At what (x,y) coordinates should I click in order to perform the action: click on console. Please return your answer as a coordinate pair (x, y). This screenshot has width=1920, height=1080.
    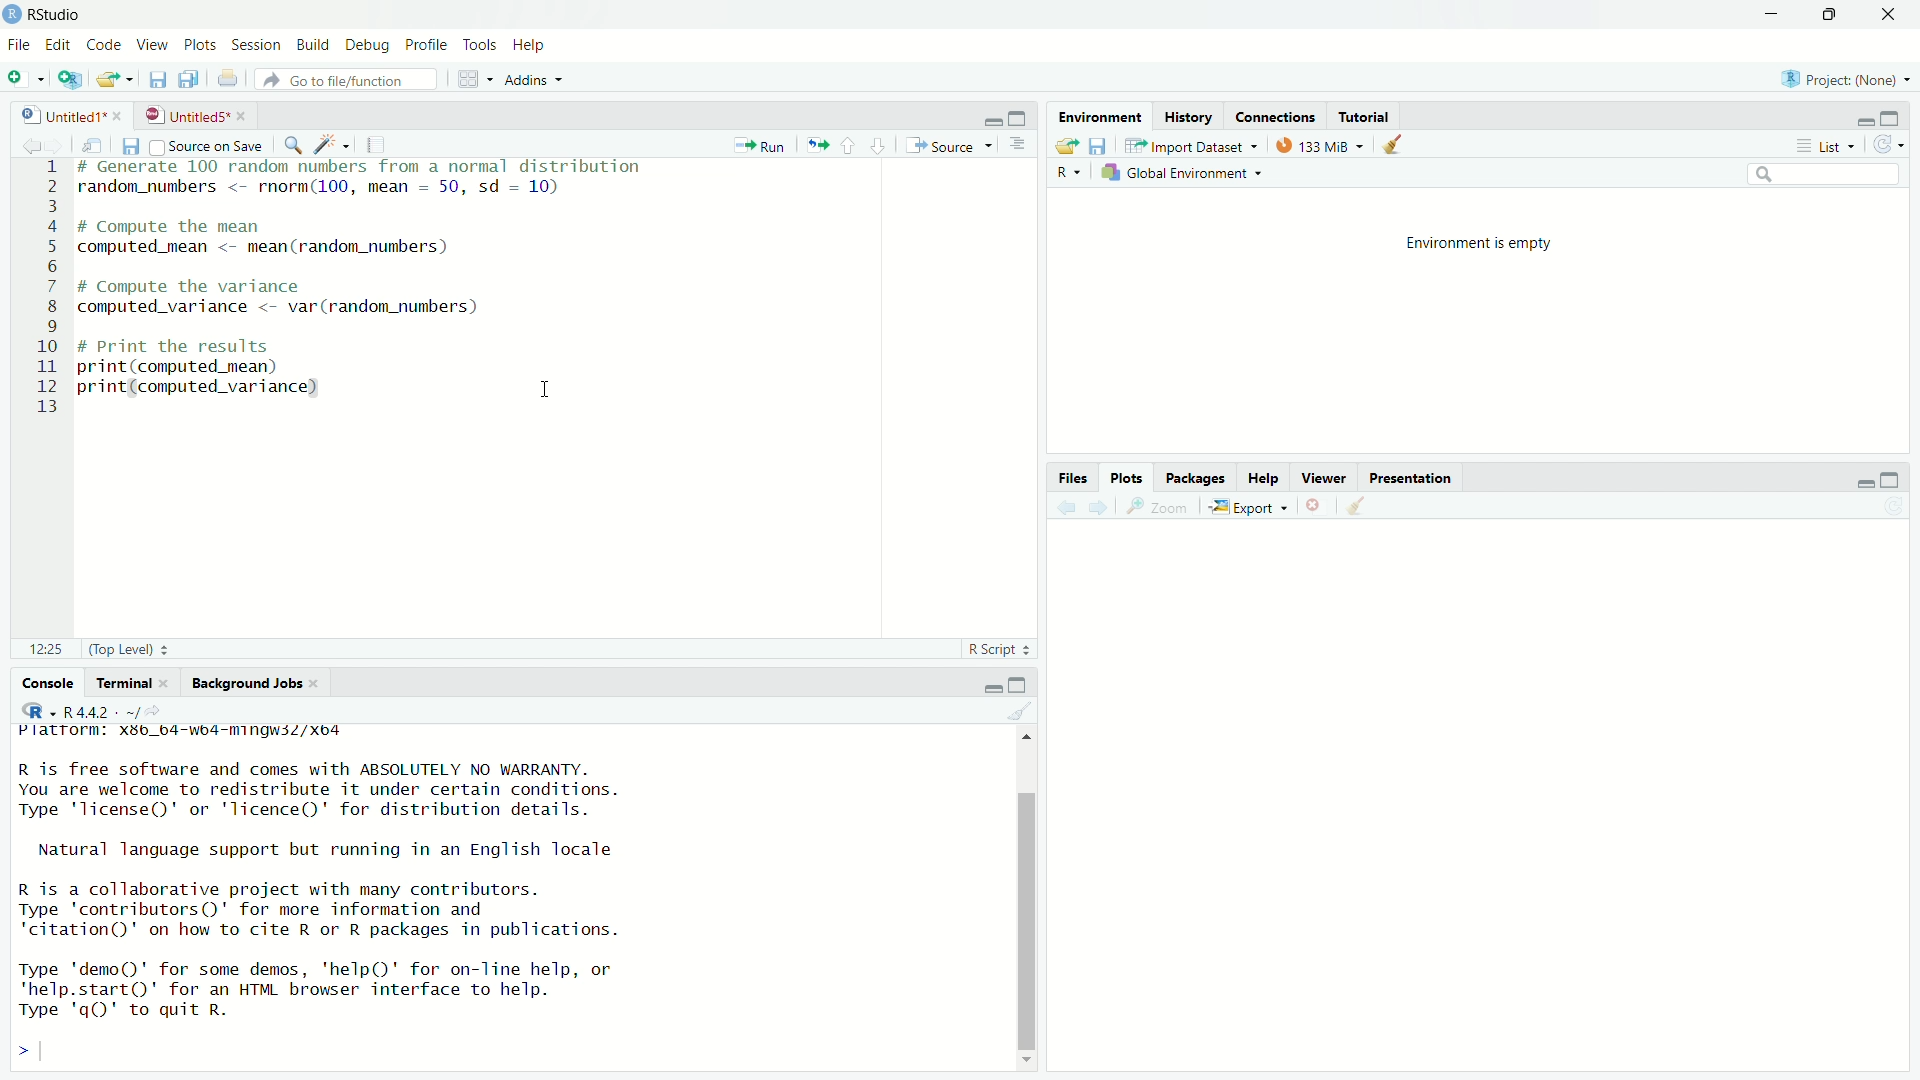
    Looking at the image, I should click on (41, 683).